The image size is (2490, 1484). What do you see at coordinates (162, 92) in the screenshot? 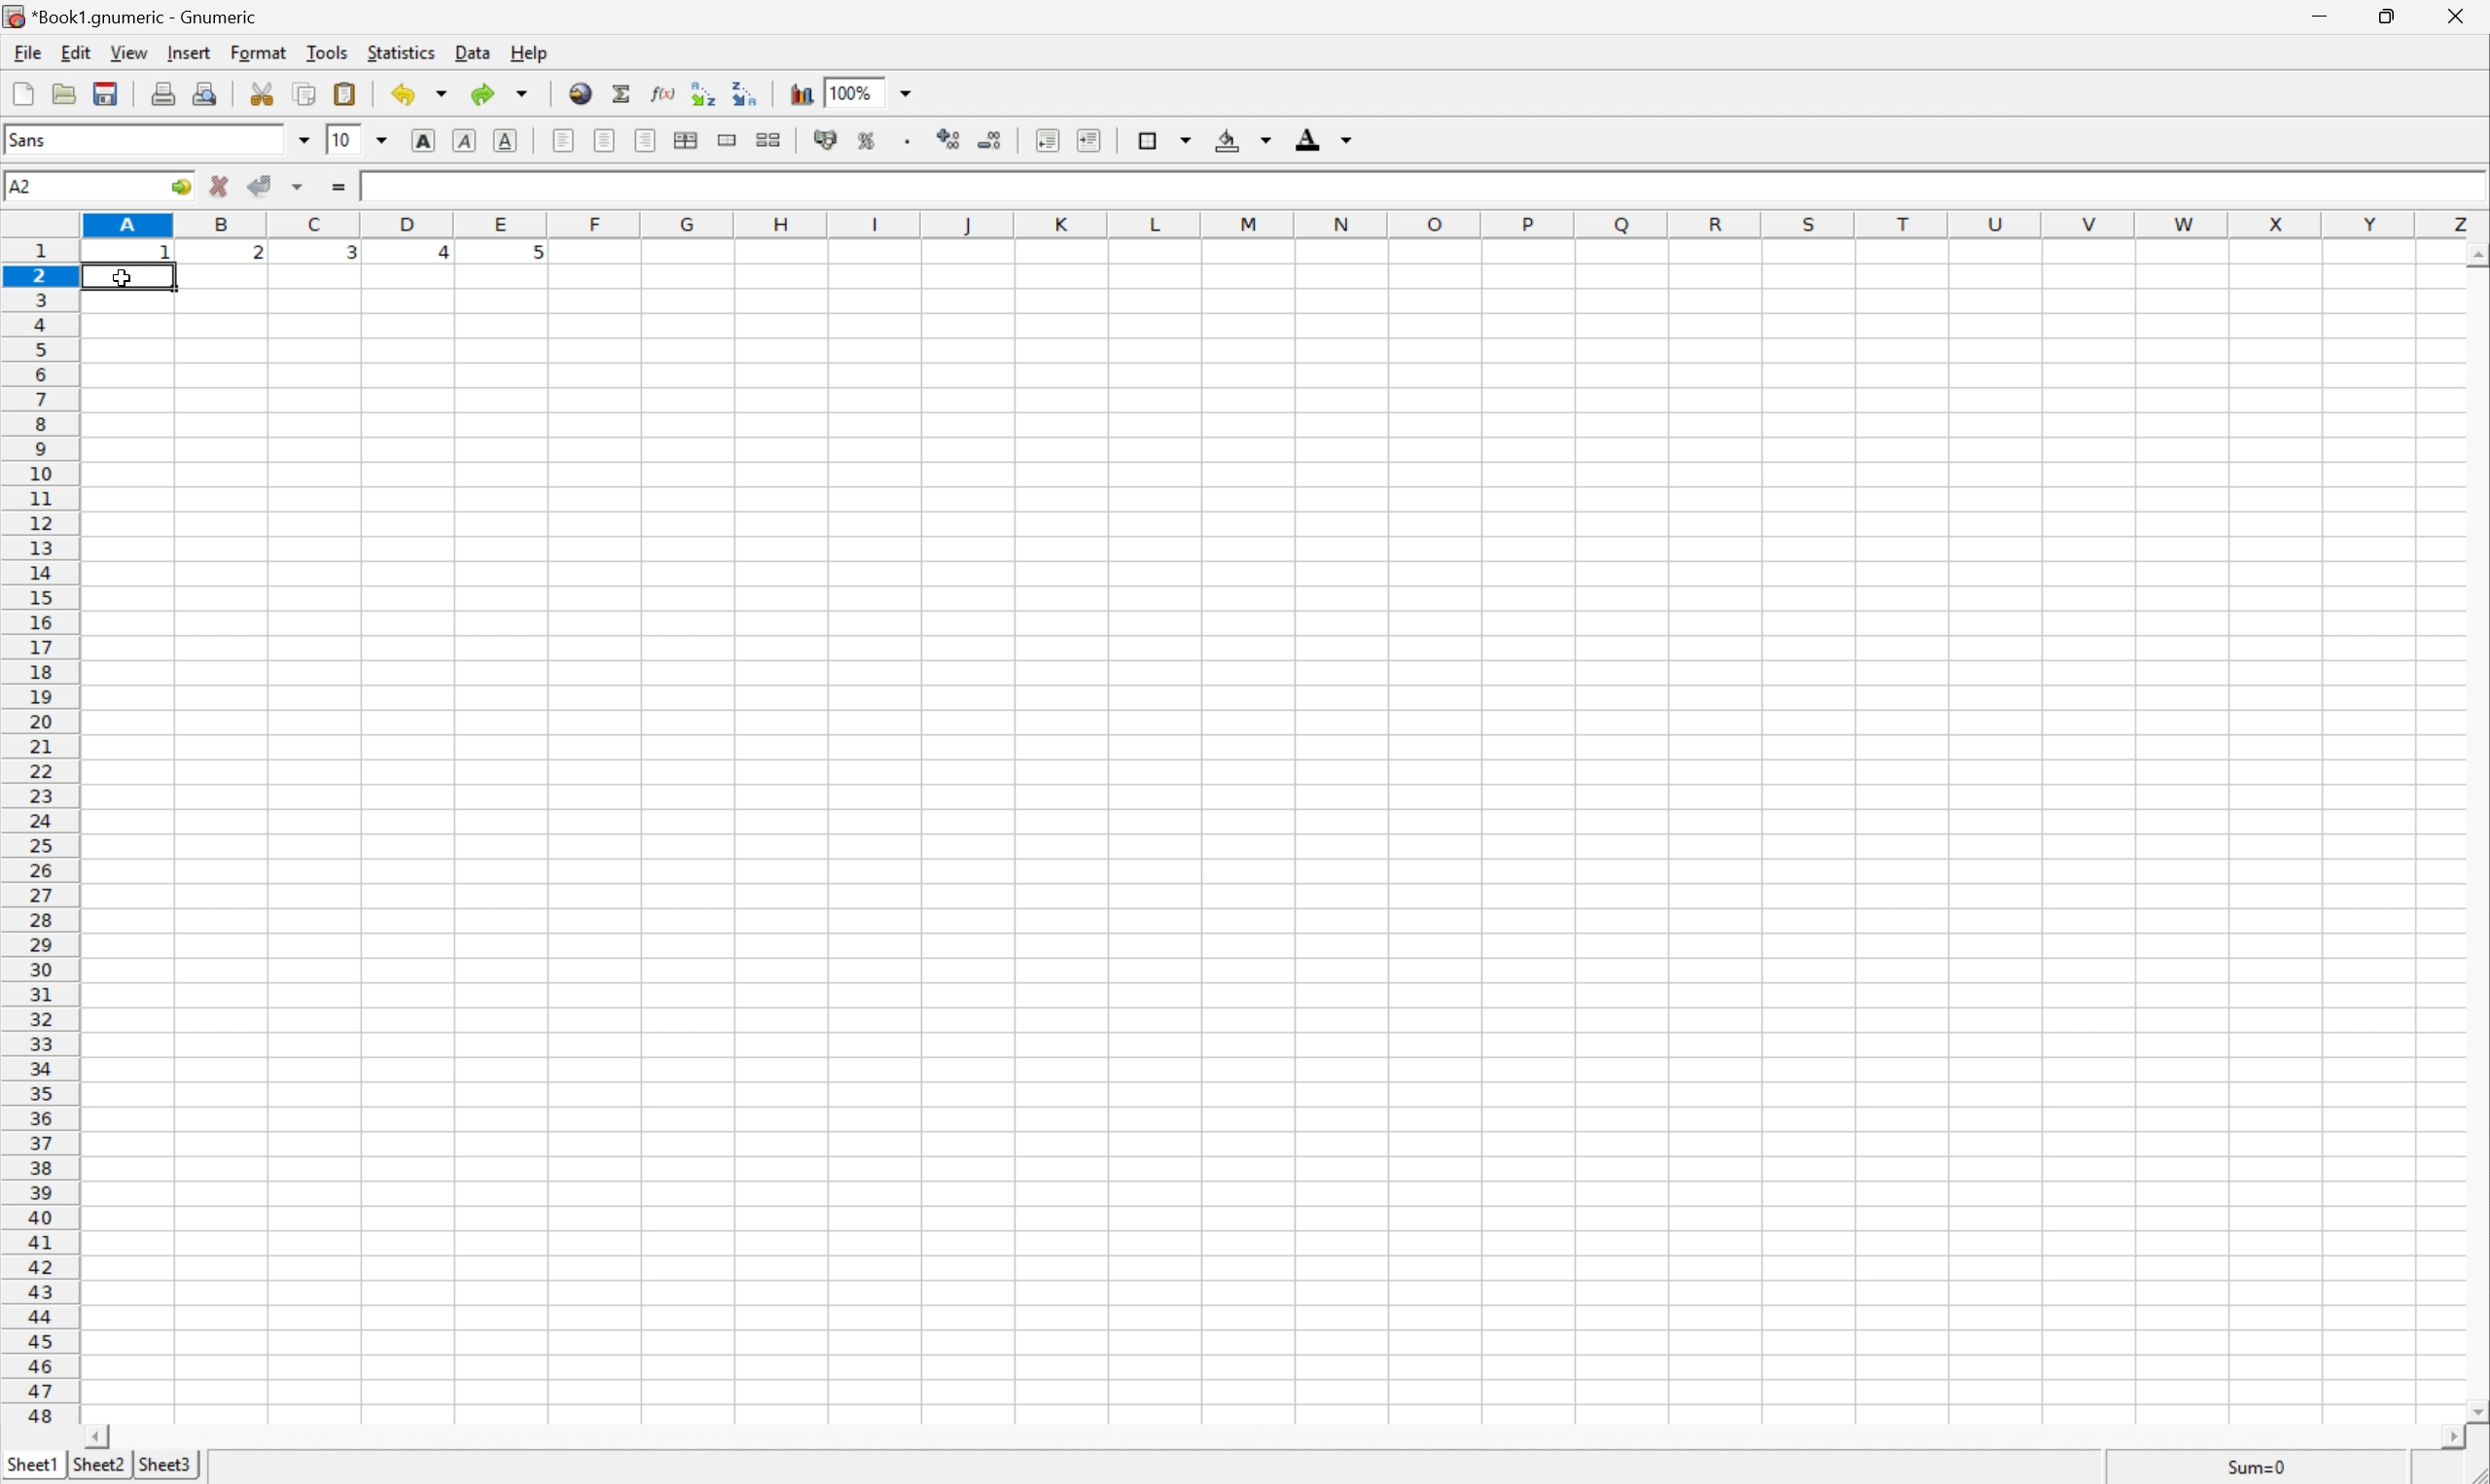
I see `print` at bounding box center [162, 92].